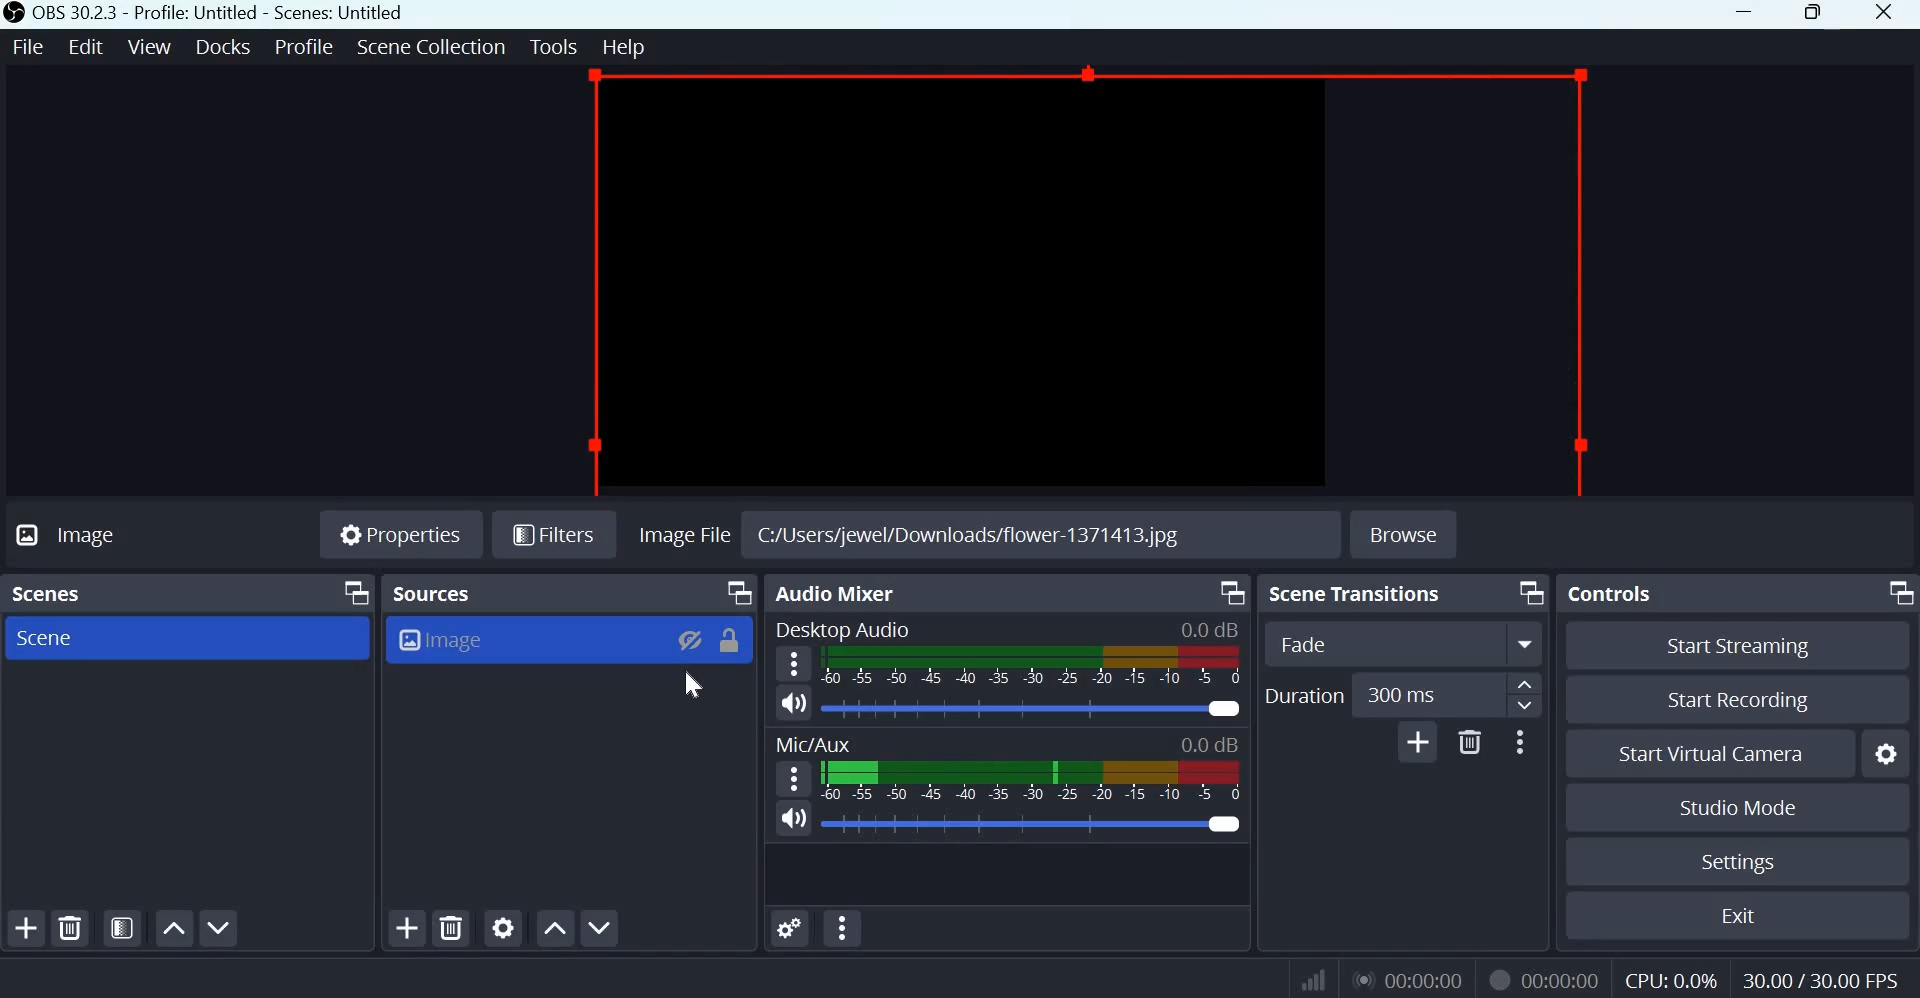 Image resolution: width=1920 pixels, height=998 pixels. What do you see at coordinates (1562, 981) in the screenshot?
I see `Recording Timer` at bounding box center [1562, 981].